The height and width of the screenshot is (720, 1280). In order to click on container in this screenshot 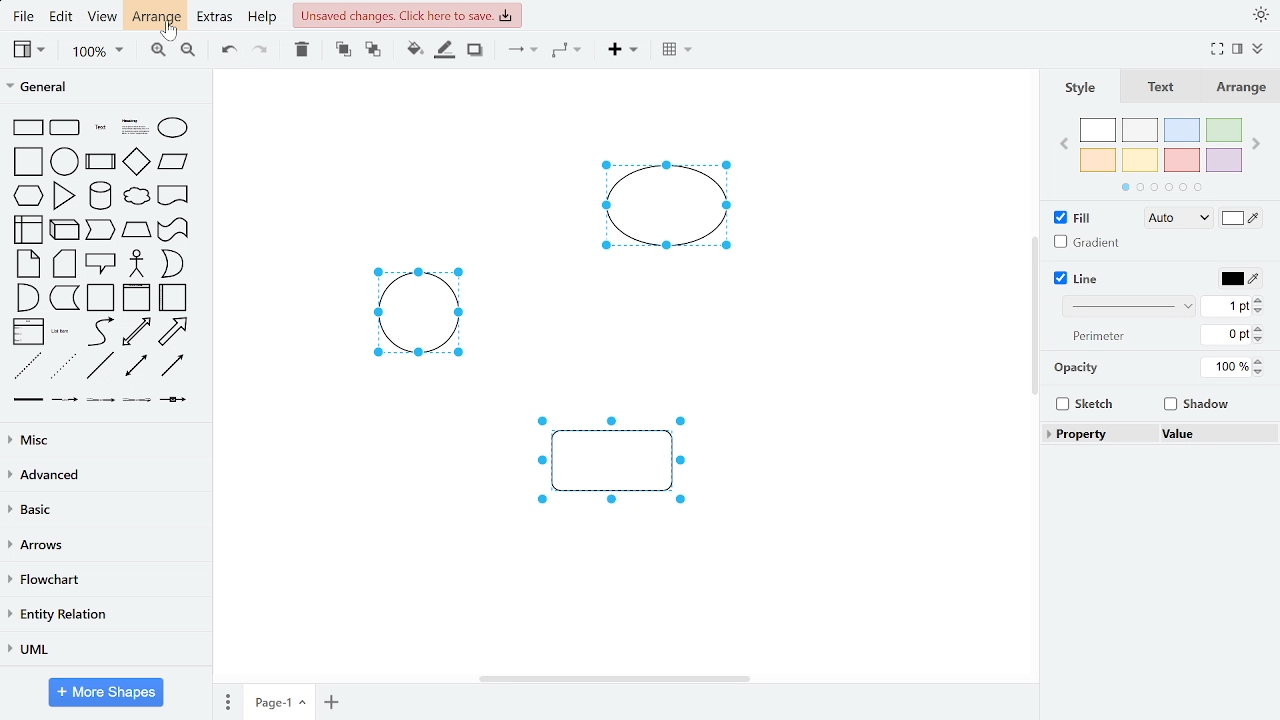, I will do `click(102, 298)`.